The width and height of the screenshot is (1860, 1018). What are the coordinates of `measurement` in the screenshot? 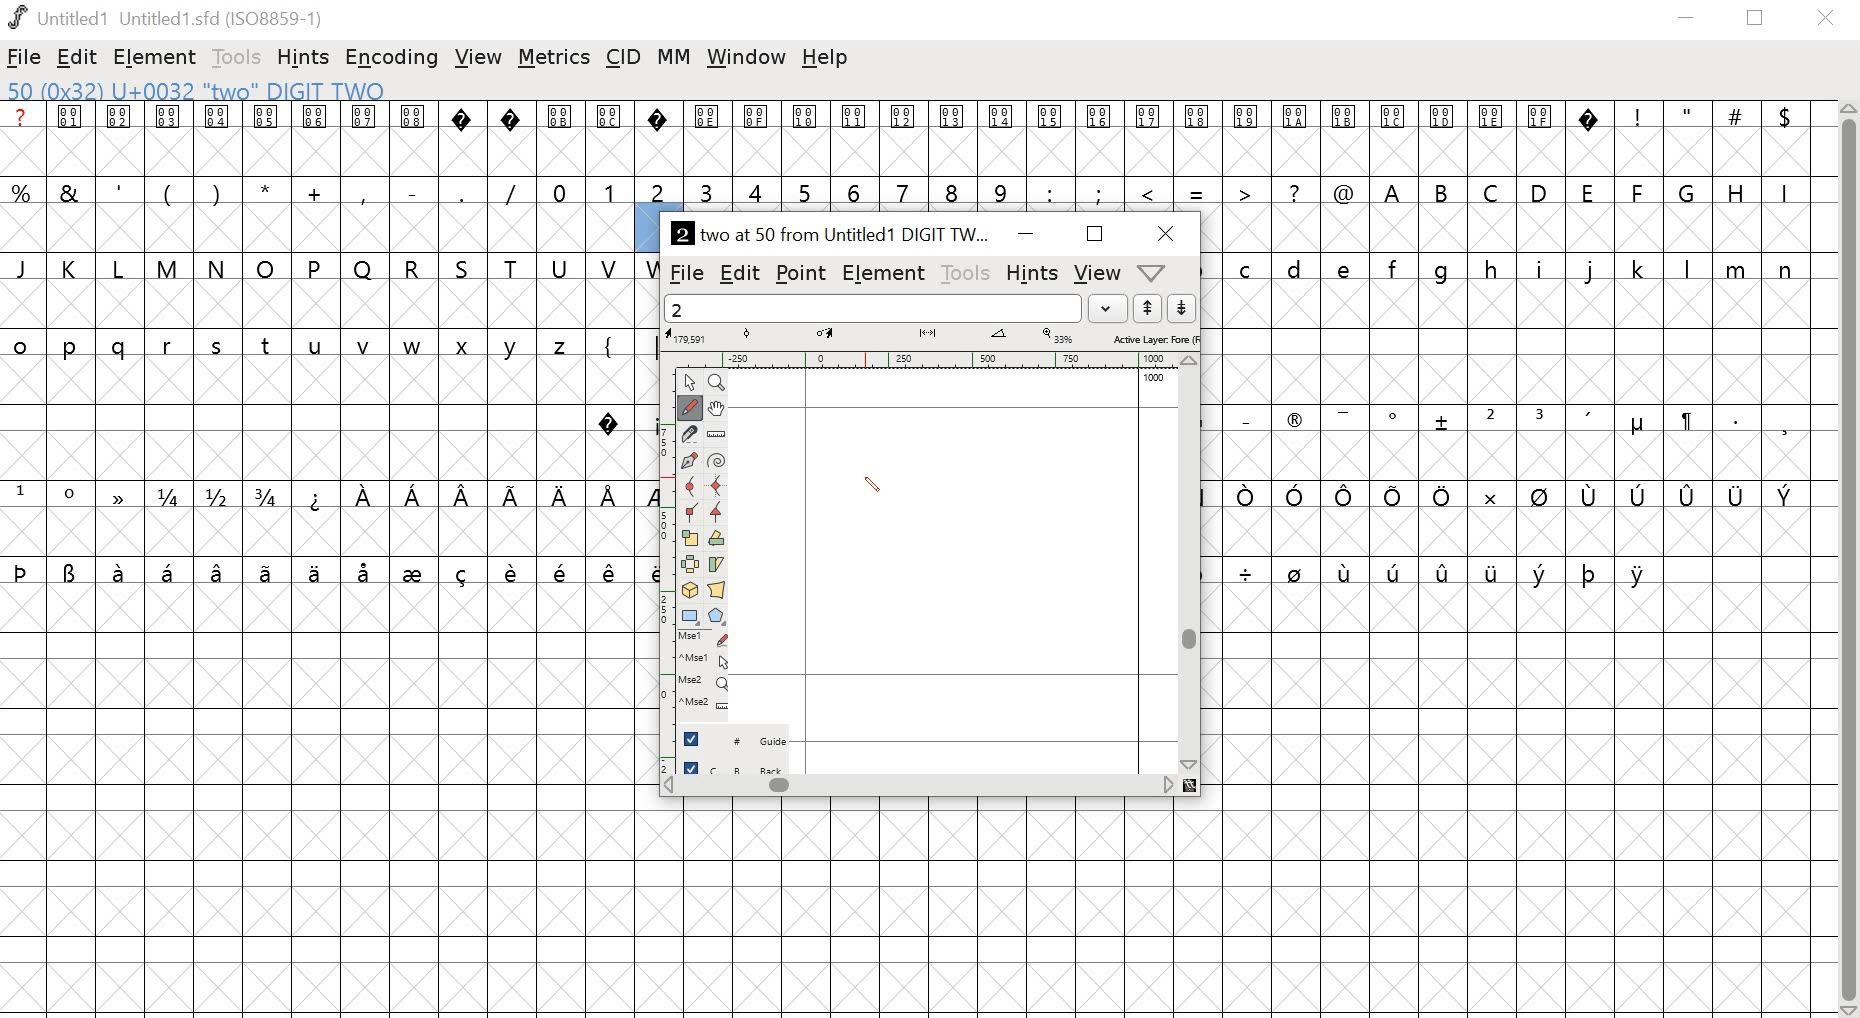 It's located at (929, 337).